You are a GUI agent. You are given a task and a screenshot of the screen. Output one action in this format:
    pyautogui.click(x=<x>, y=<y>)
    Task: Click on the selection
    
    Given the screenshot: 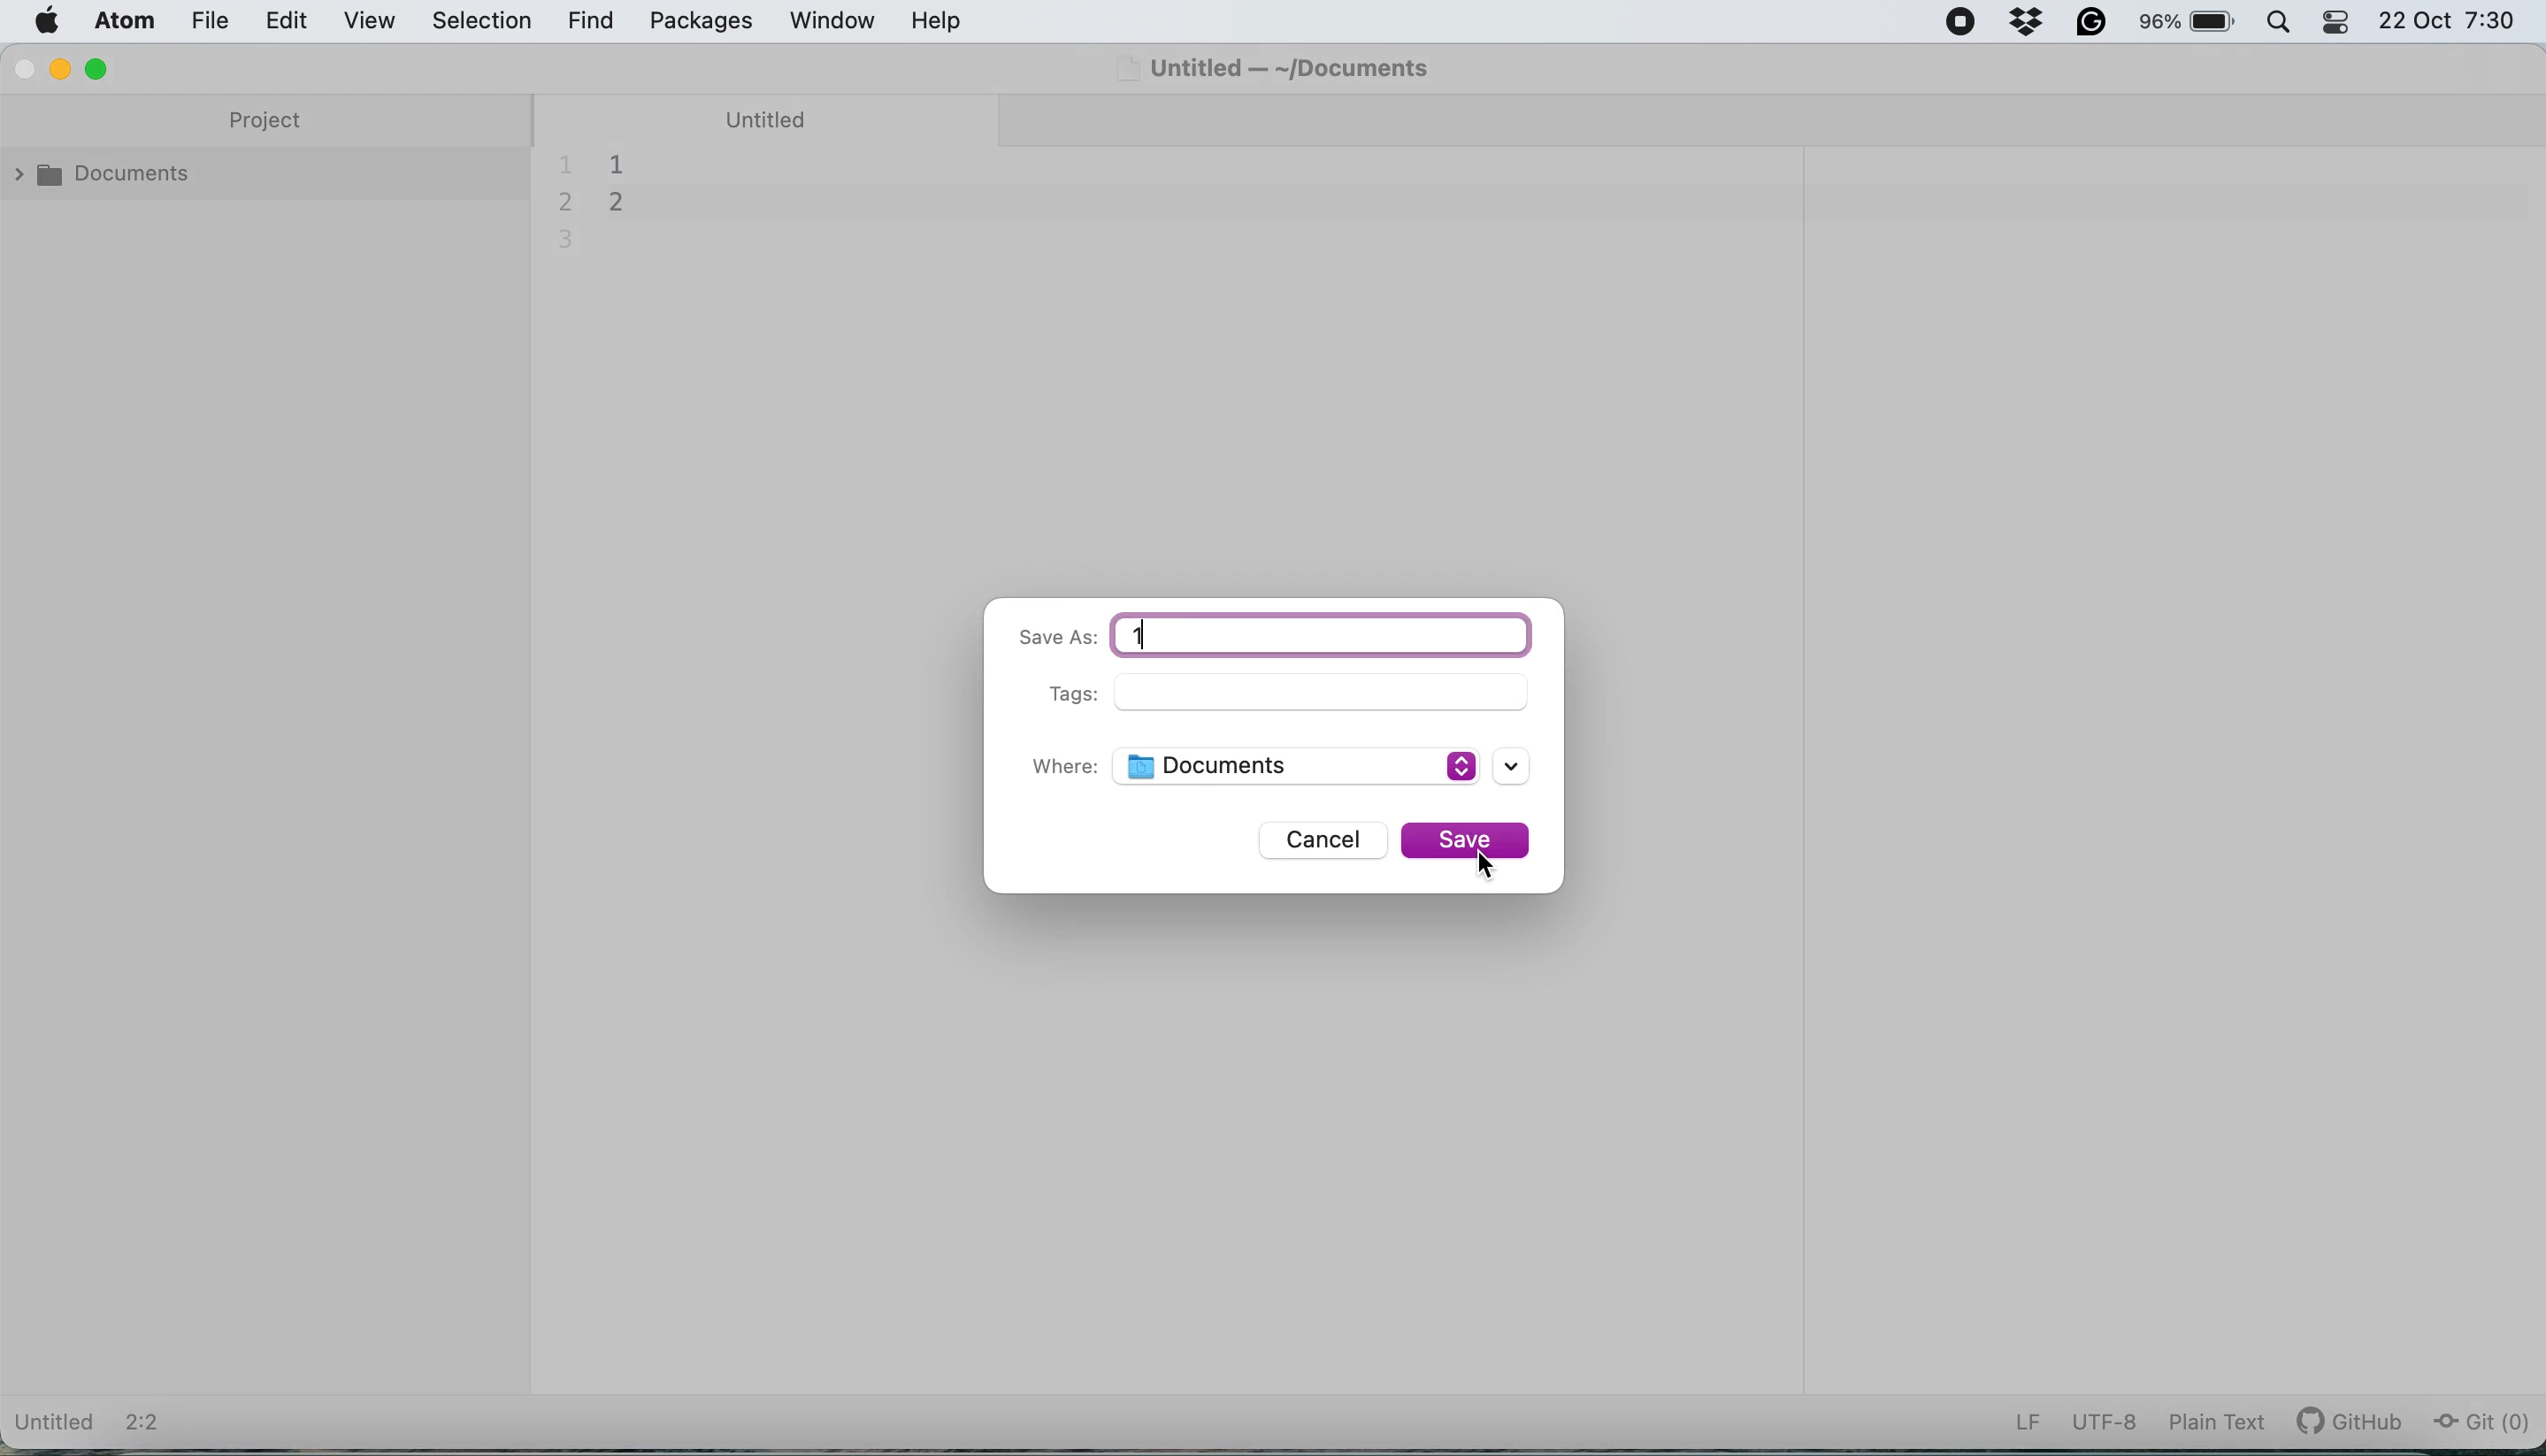 What is the action you would take?
    pyautogui.click(x=486, y=19)
    